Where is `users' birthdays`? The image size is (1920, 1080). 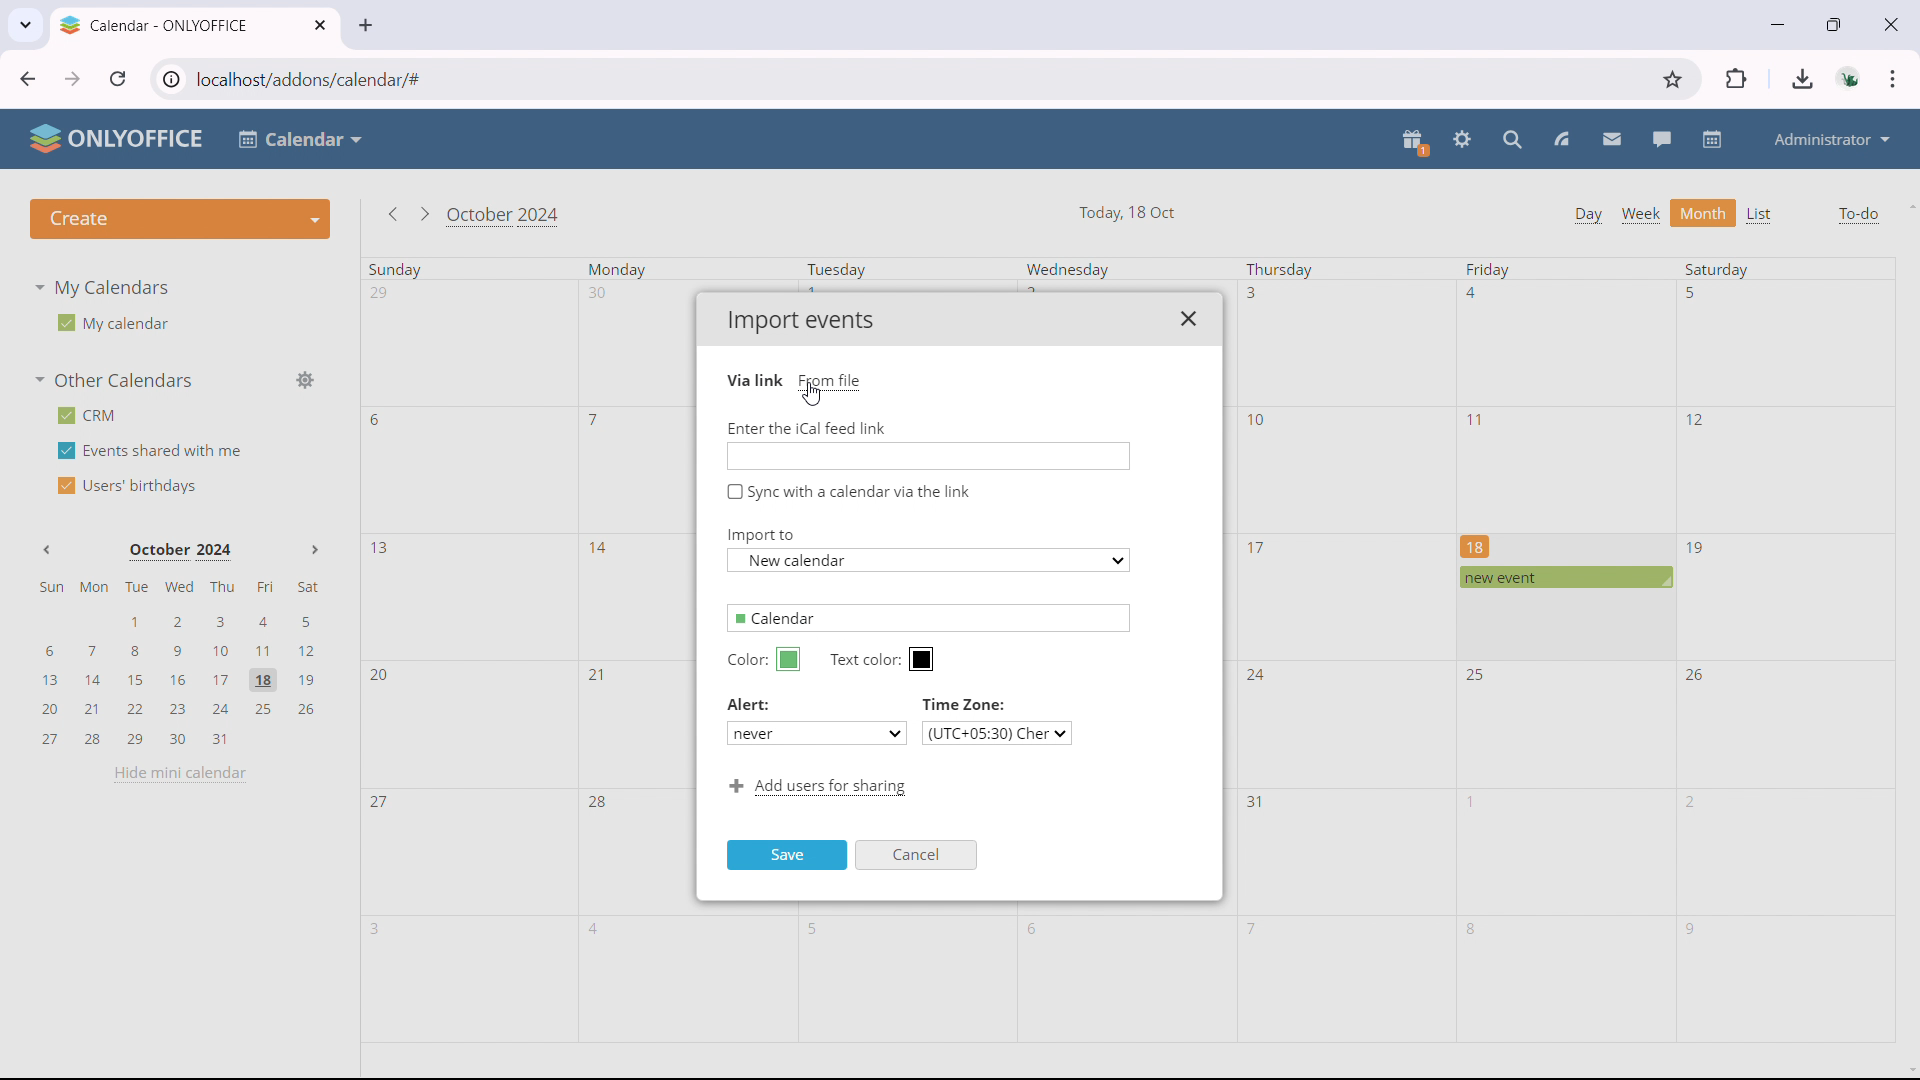 users' birthdays is located at coordinates (129, 486).